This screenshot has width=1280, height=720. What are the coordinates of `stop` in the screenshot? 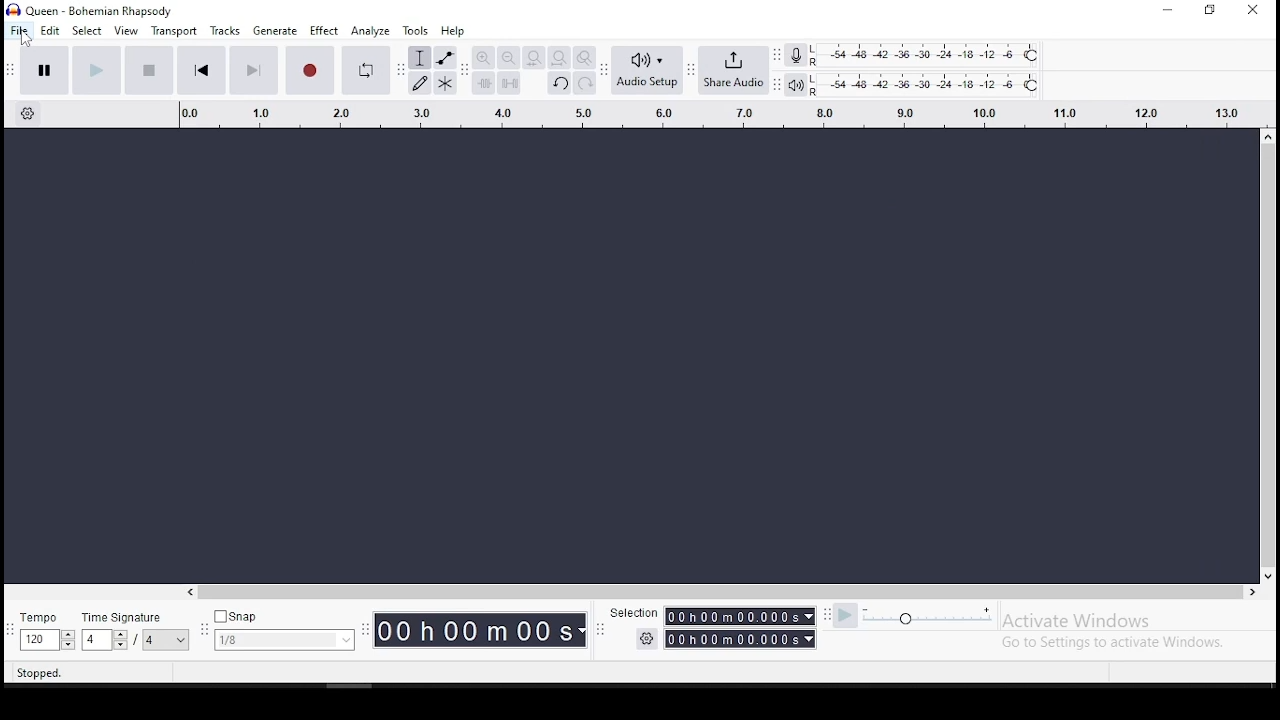 It's located at (148, 69).